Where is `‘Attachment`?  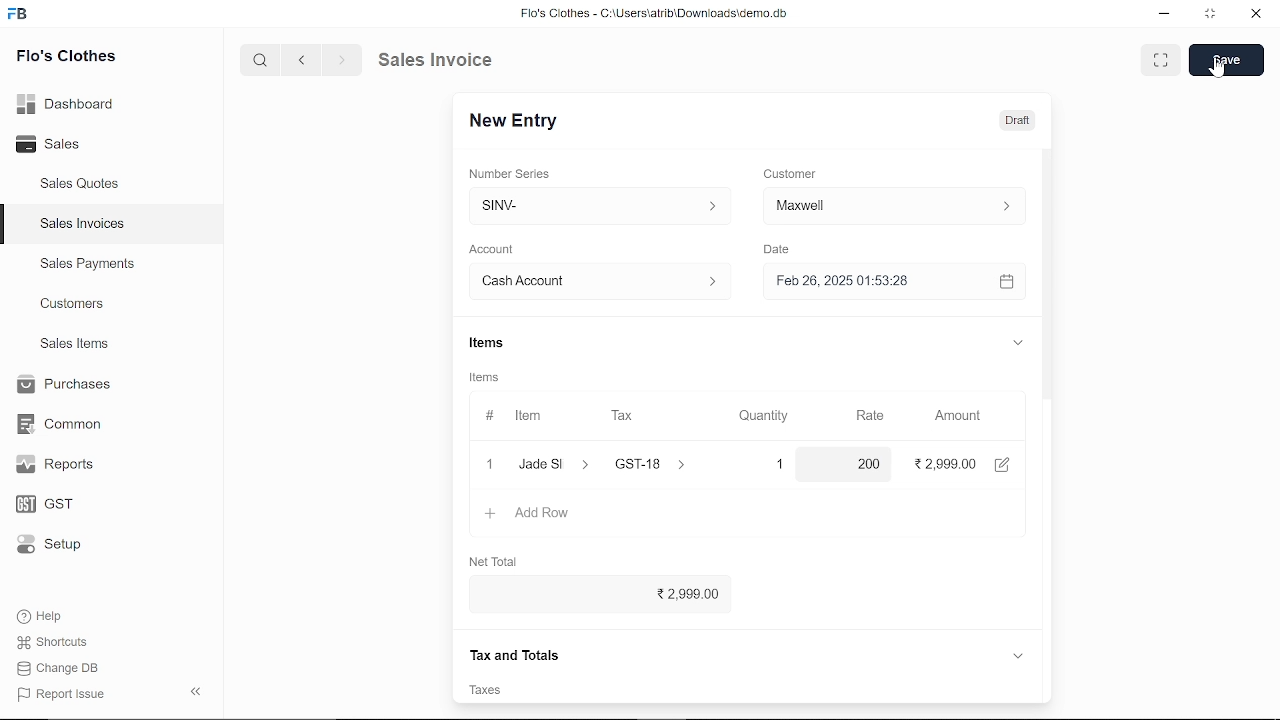
‘Attachment is located at coordinates (790, 690).